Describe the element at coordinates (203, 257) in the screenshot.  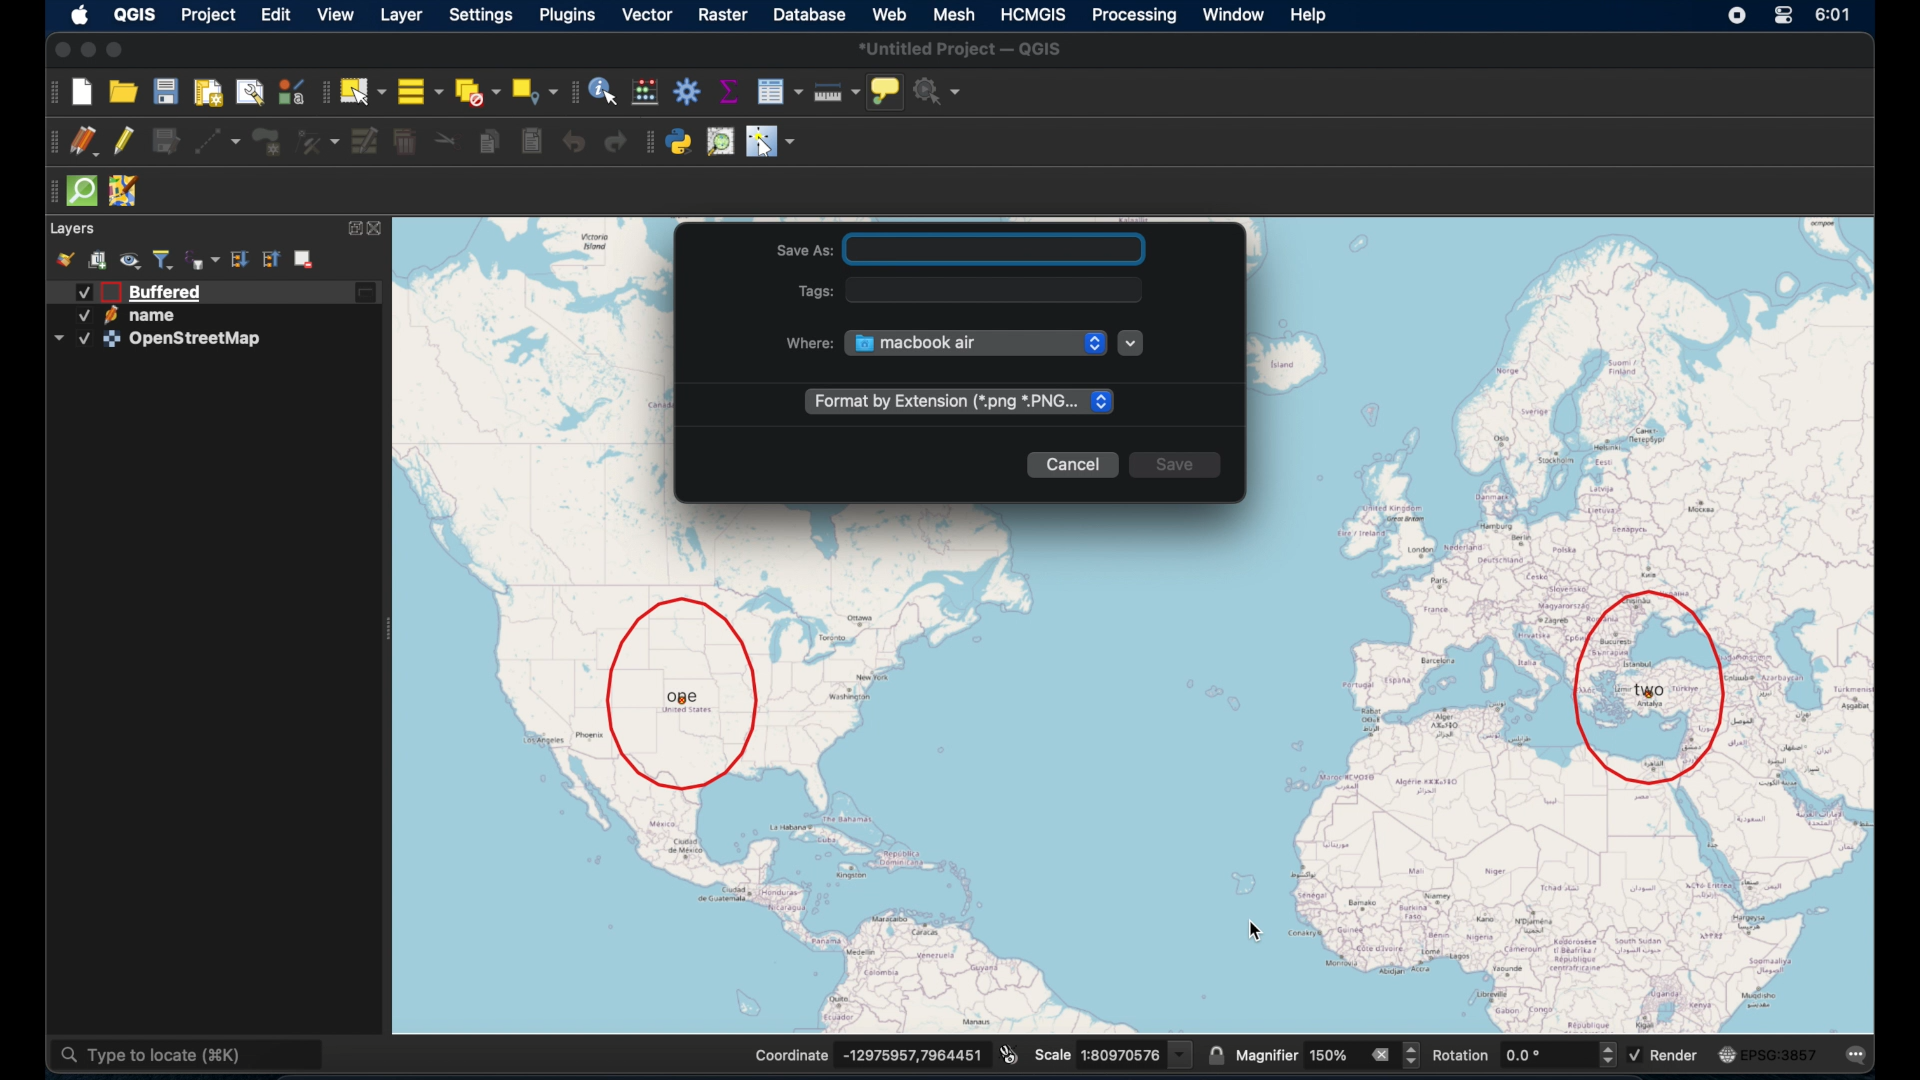
I see `filter legend by expression` at that location.